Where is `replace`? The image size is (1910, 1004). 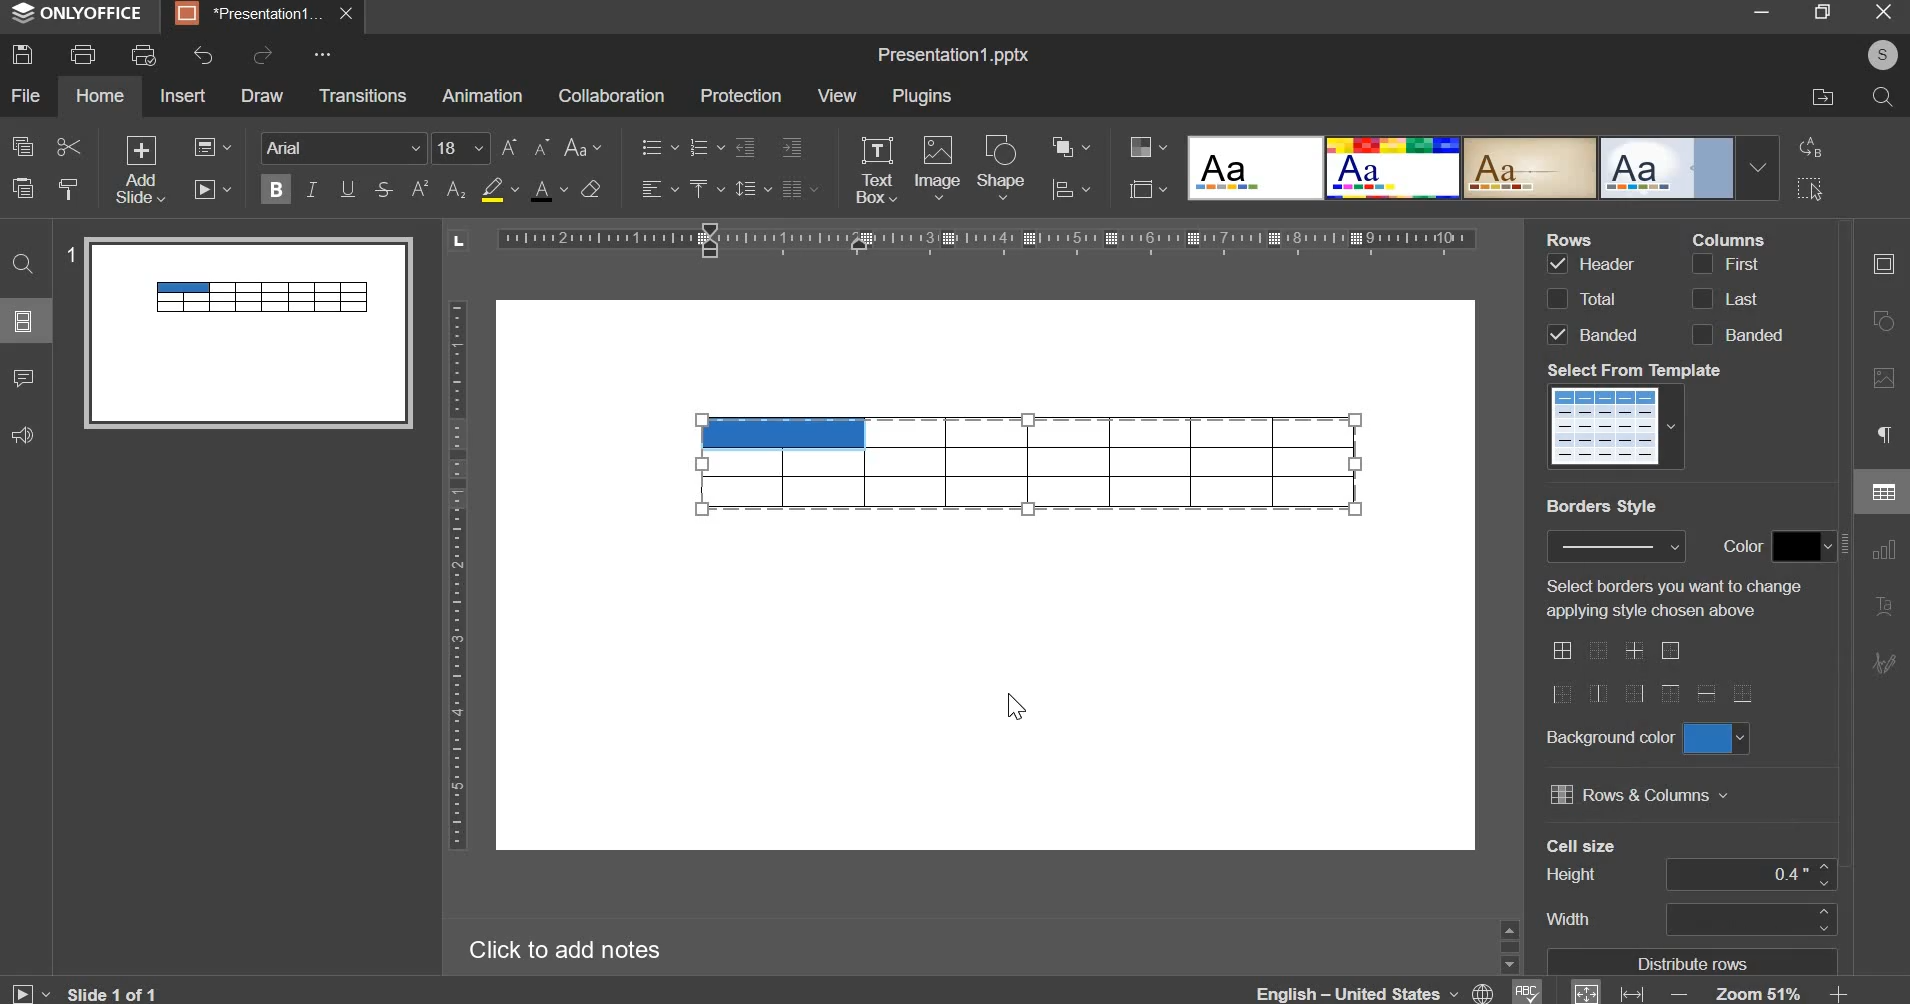 replace is located at coordinates (1807, 146).